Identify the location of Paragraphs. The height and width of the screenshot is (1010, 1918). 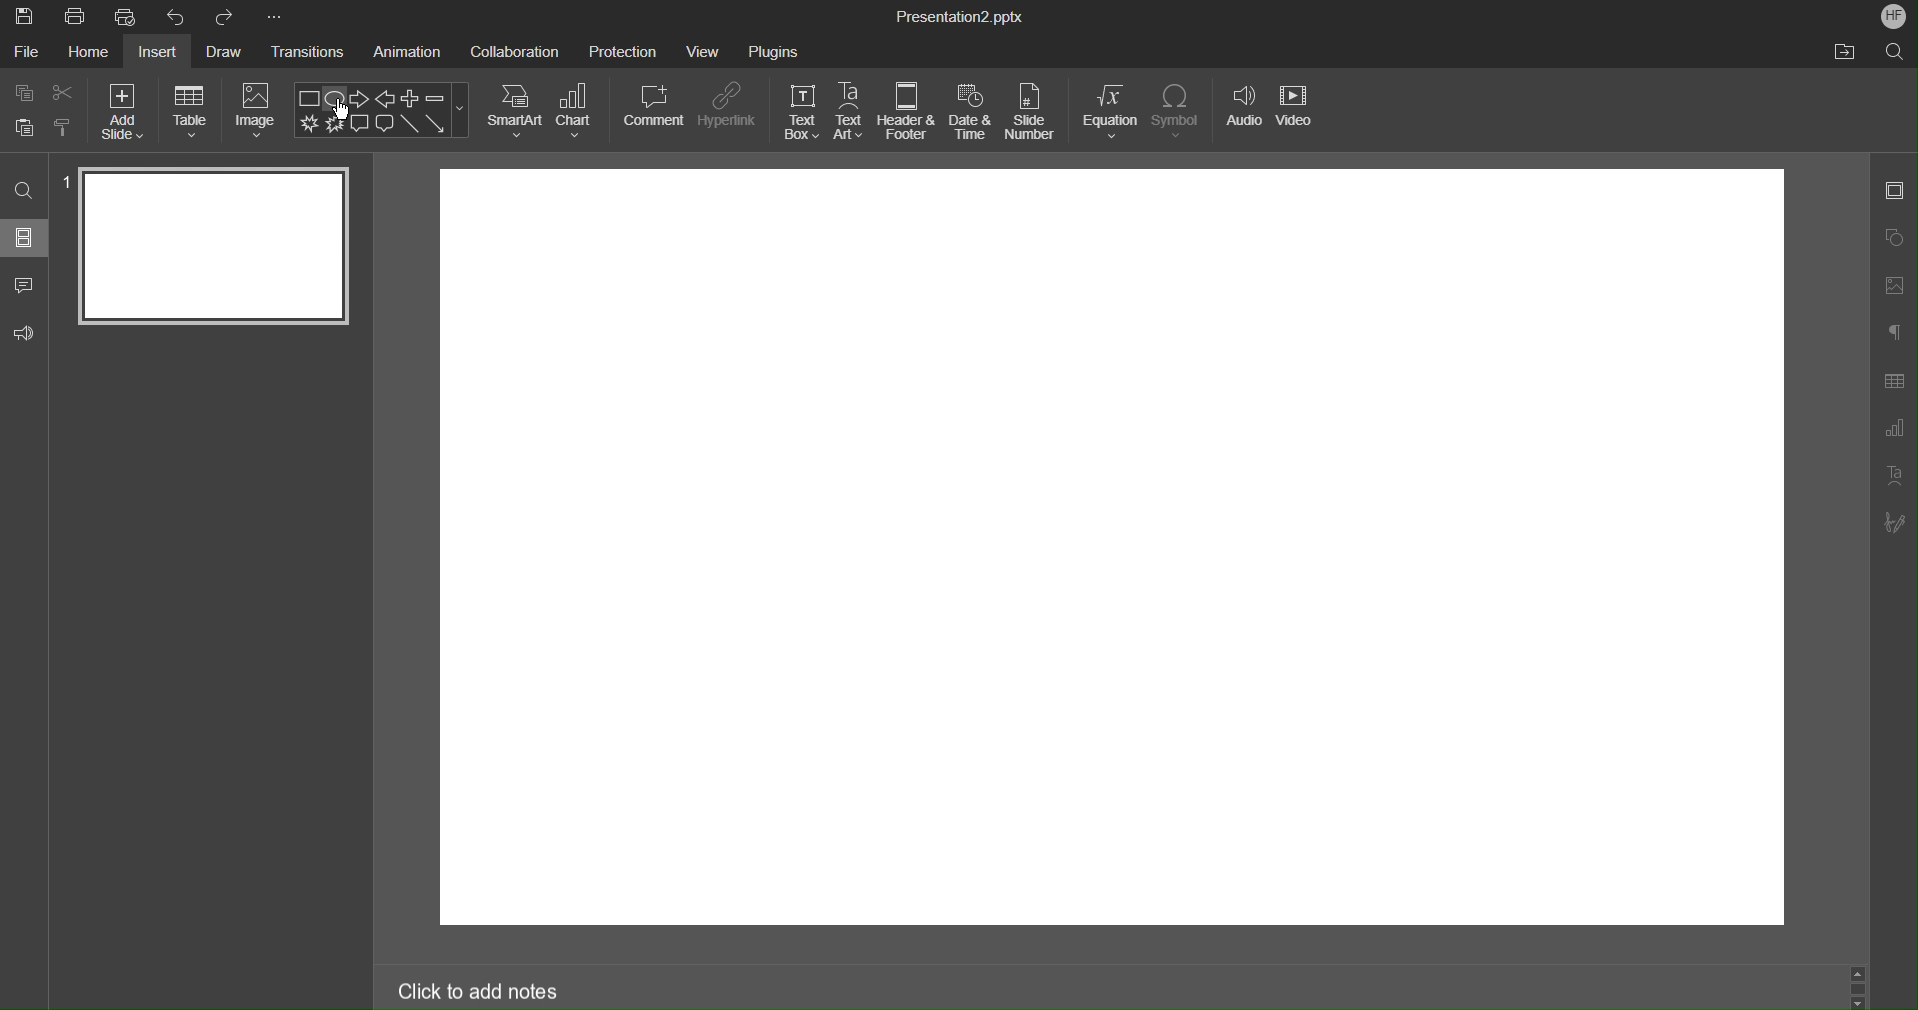
(1895, 331).